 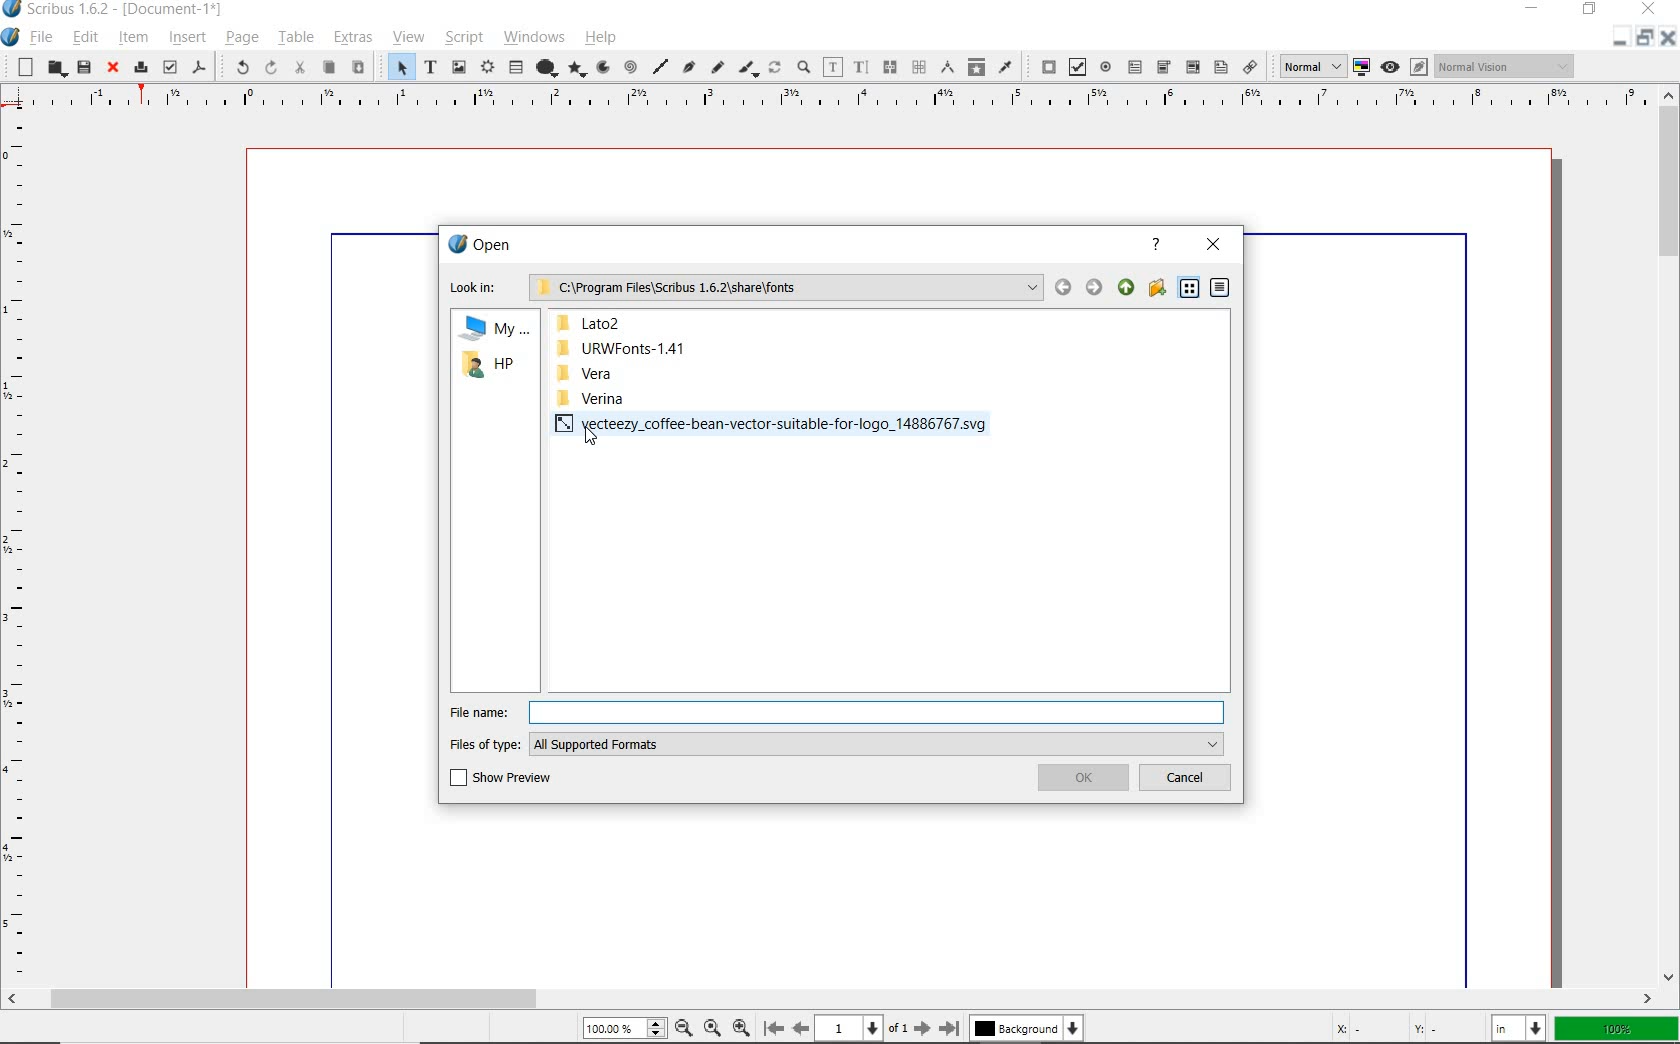 I want to click on pdf push button, so click(x=1042, y=66).